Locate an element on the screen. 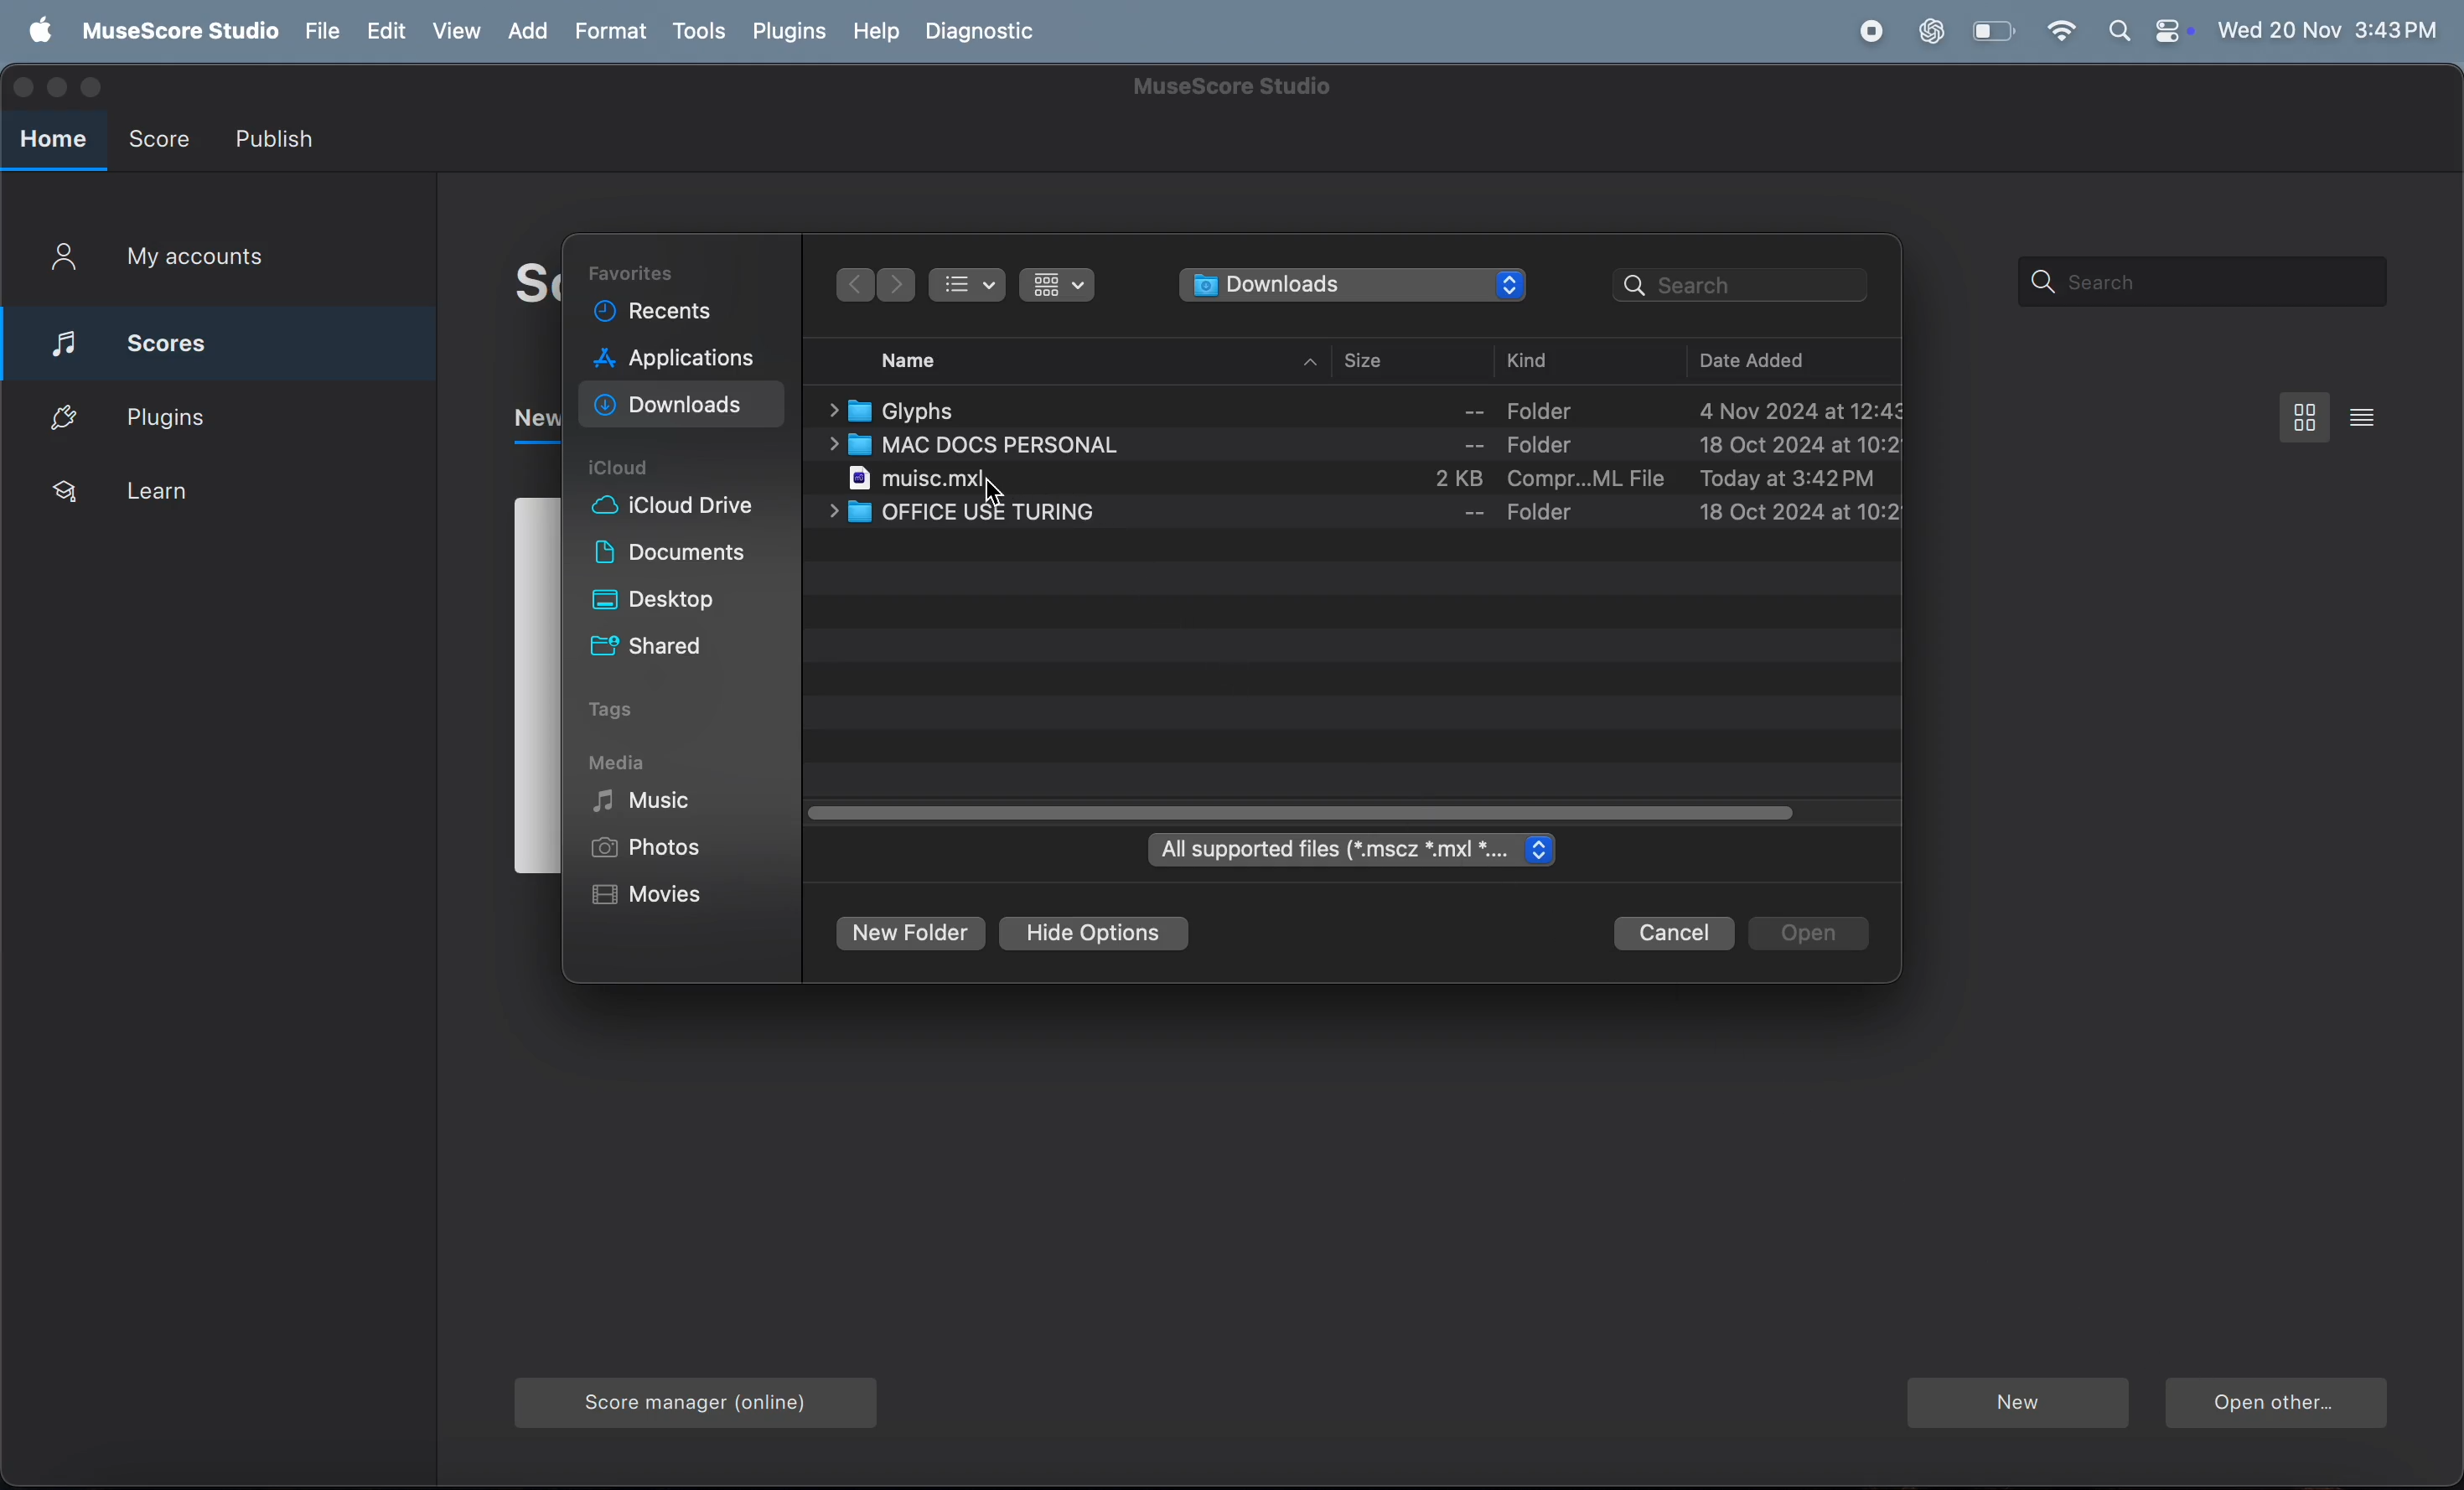 The width and height of the screenshot is (2464, 1490). tags is located at coordinates (652, 708).